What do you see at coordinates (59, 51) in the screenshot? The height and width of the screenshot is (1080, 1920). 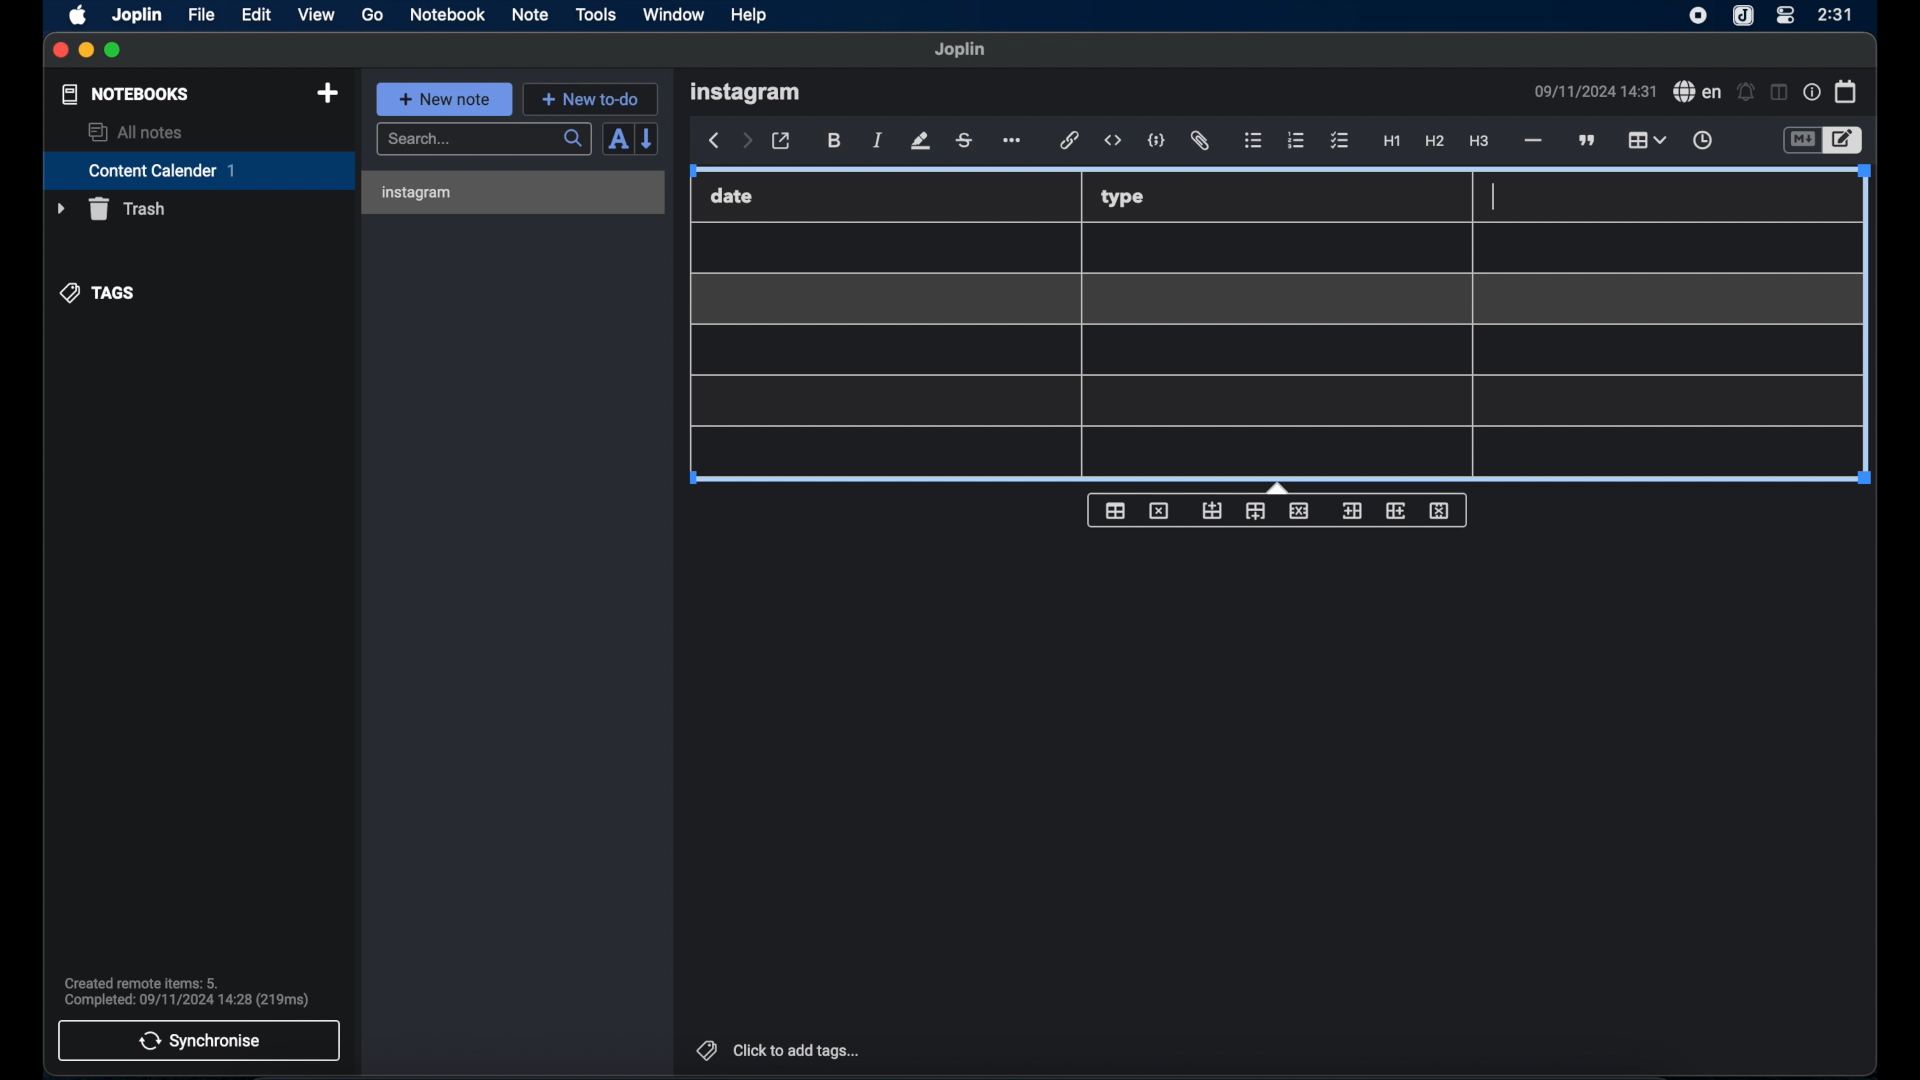 I see `close` at bounding box center [59, 51].